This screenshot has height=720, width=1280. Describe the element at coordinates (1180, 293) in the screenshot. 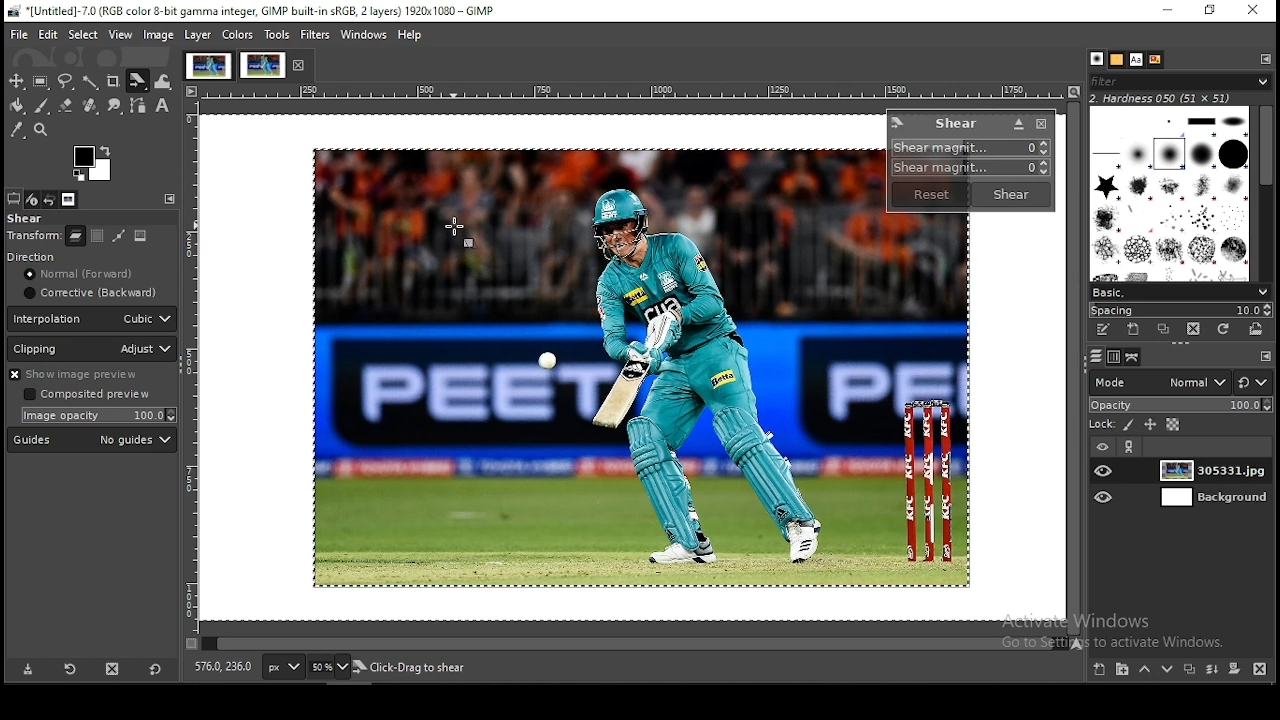

I see `basic` at that location.